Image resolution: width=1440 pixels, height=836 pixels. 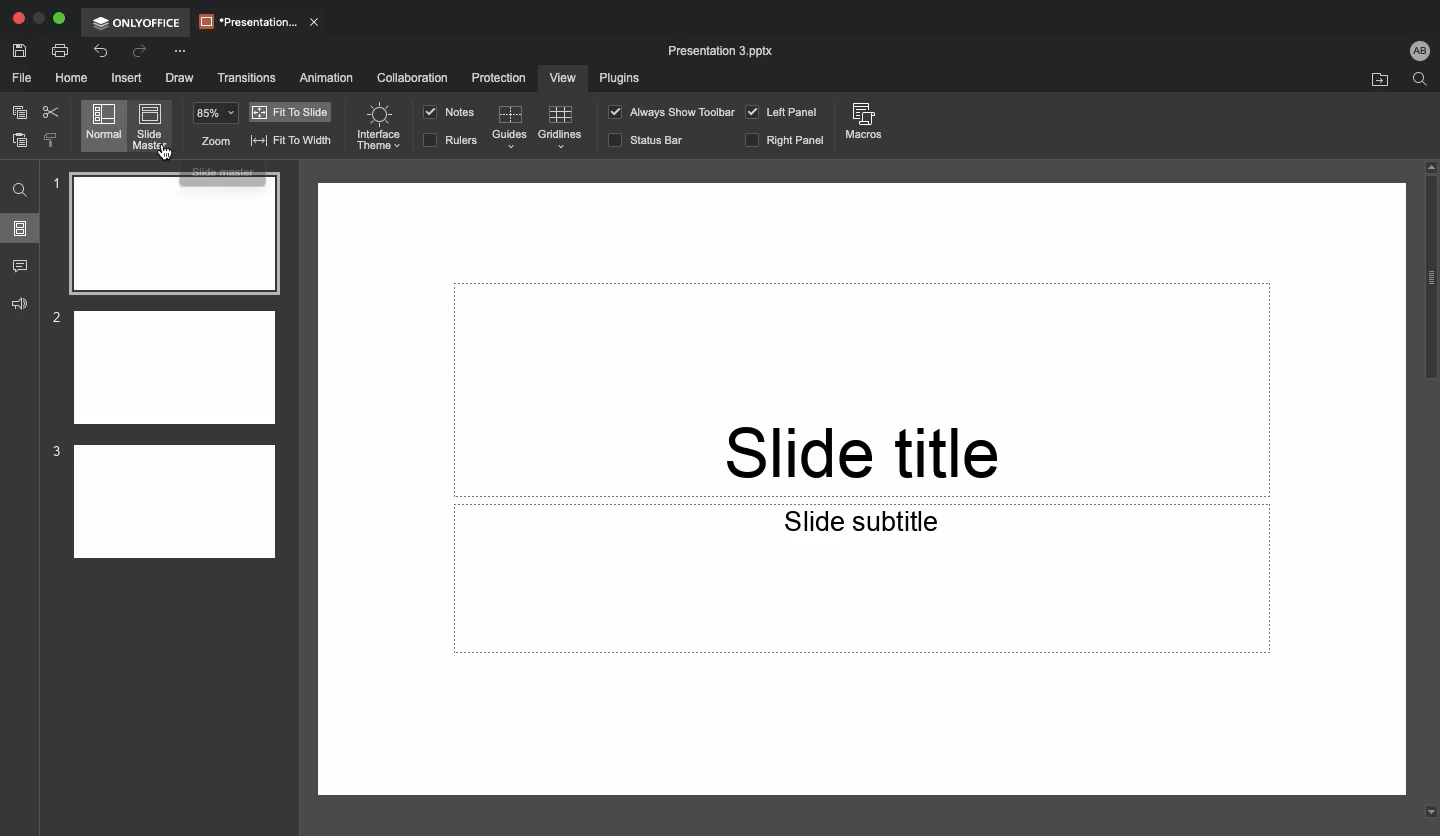 I want to click on Feedback & support, so click(x=22, y=302).